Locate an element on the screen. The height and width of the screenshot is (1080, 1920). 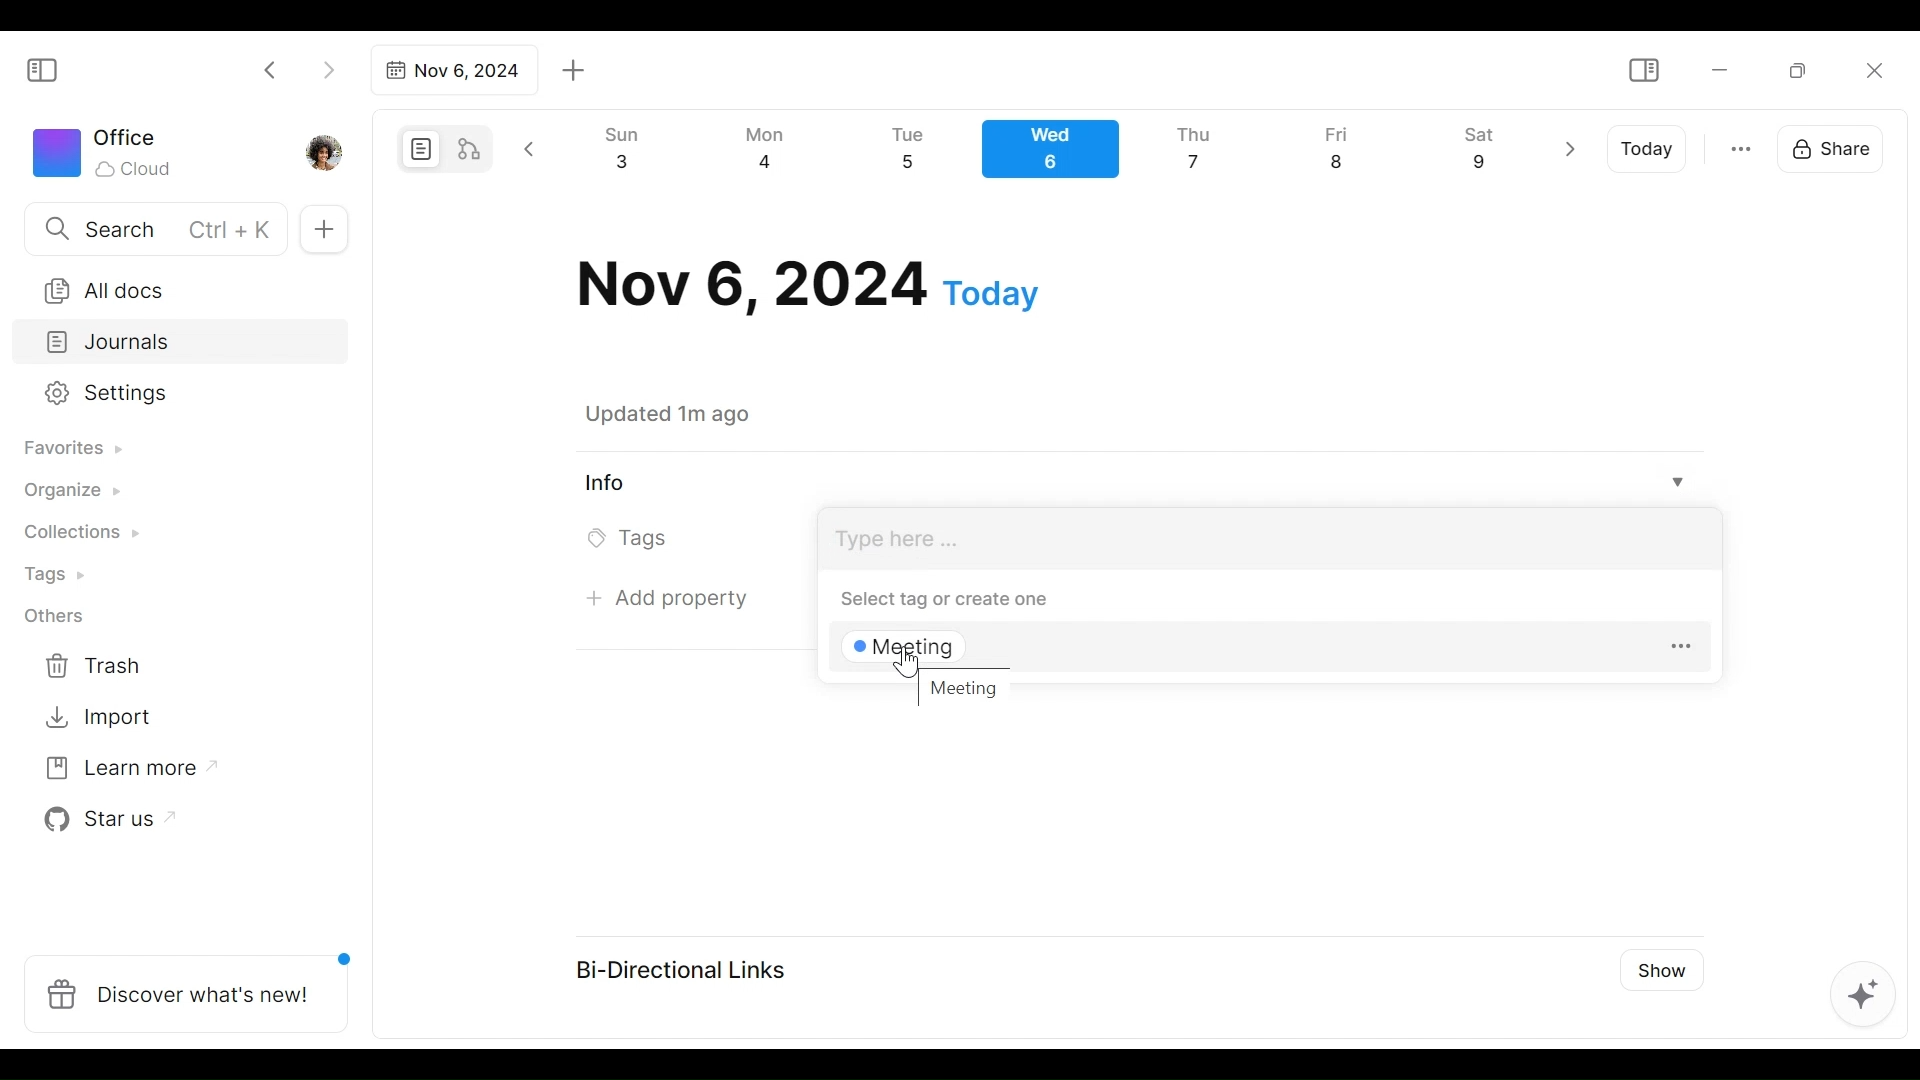
Tag is located at coordinates (910, 650).